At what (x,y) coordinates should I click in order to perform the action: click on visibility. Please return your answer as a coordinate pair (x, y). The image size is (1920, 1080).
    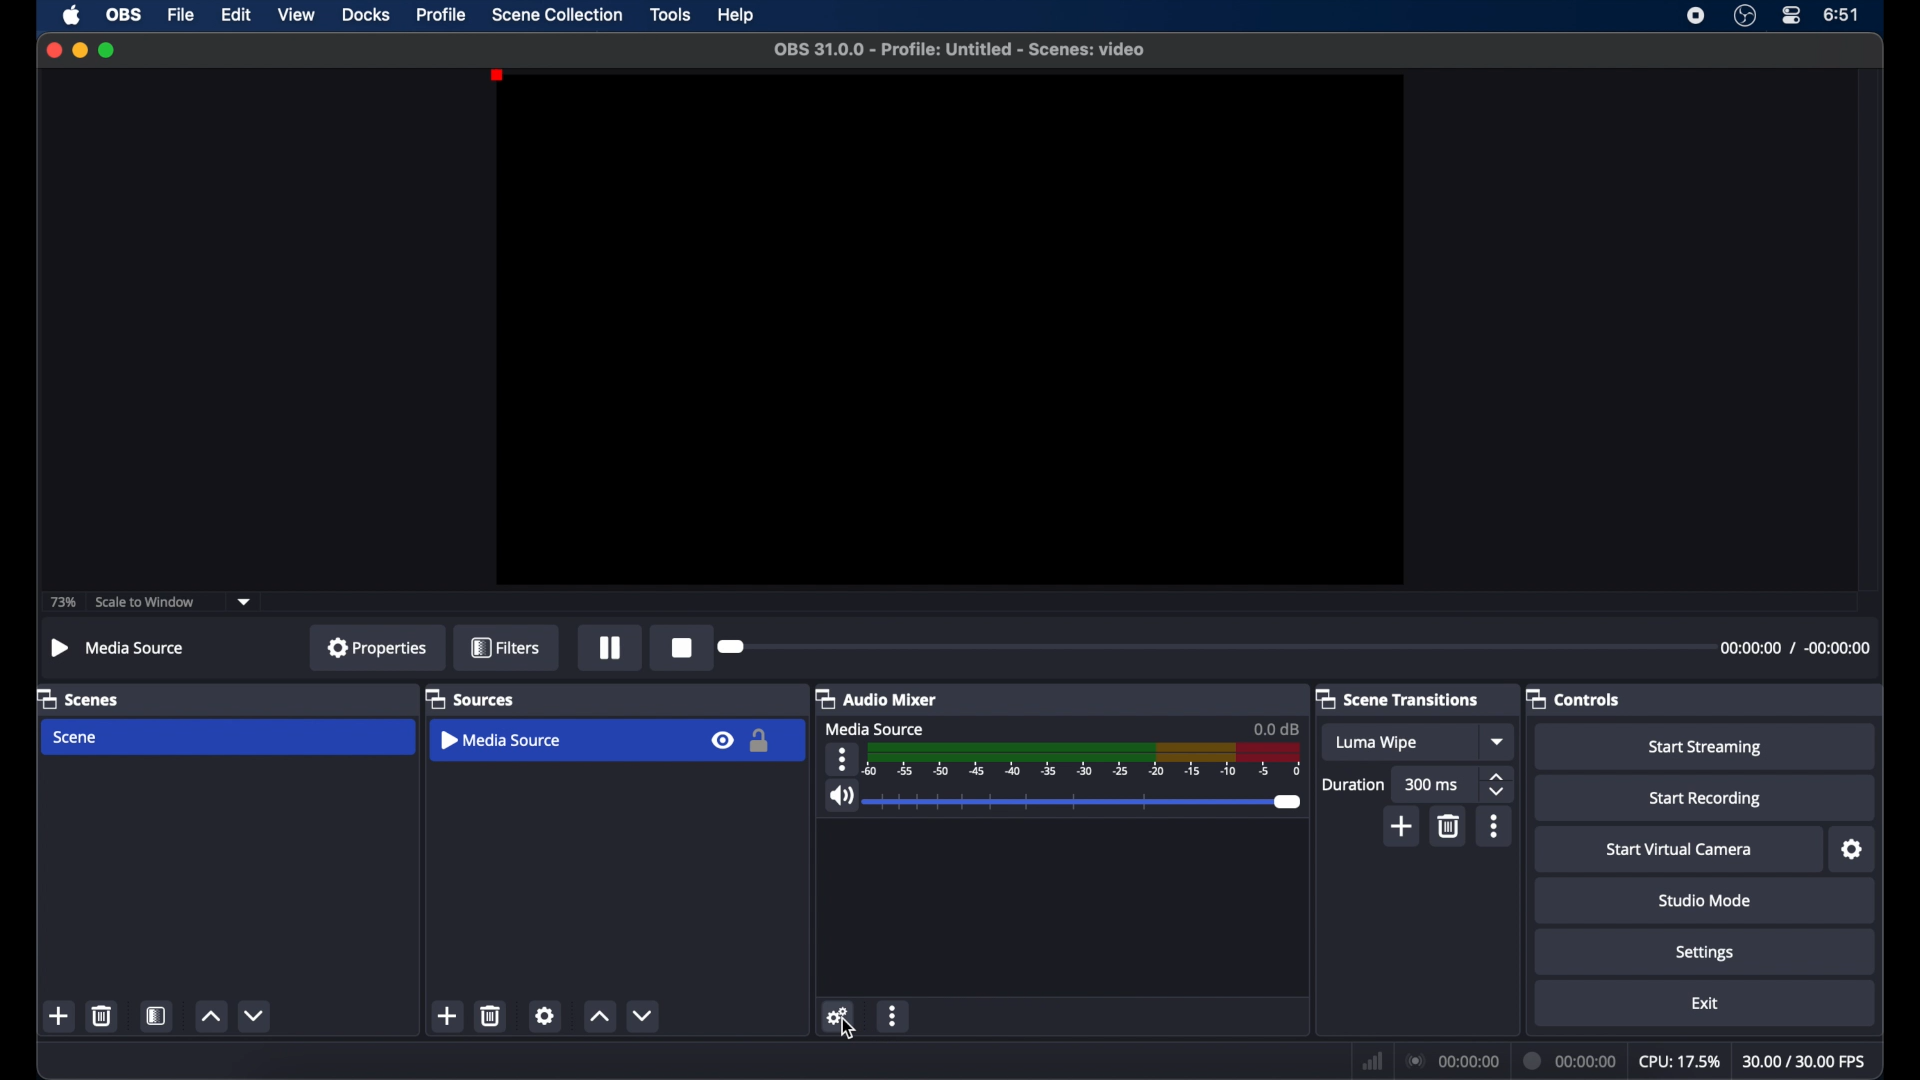
    Looking at the image, I should click on (721, 739).